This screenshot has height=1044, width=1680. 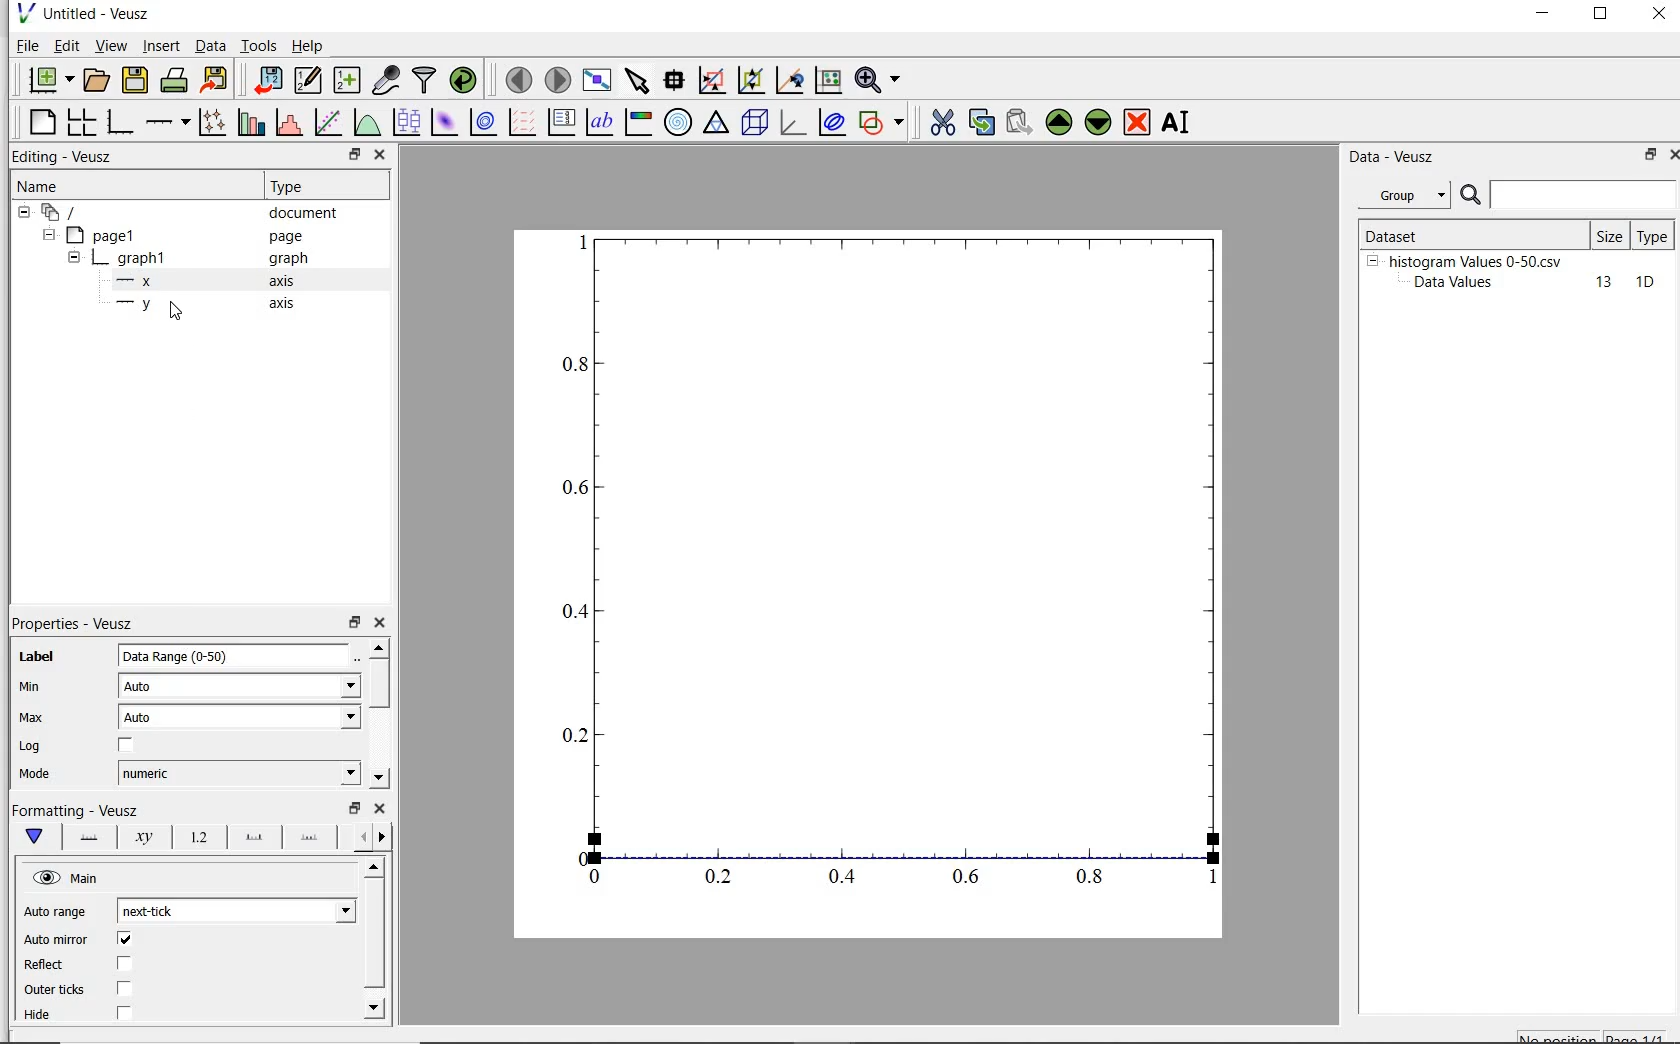 What do you see at coordinates (406, 121) in the screenshot?
I see `plot boxplots` at bounding box center [406, 121].